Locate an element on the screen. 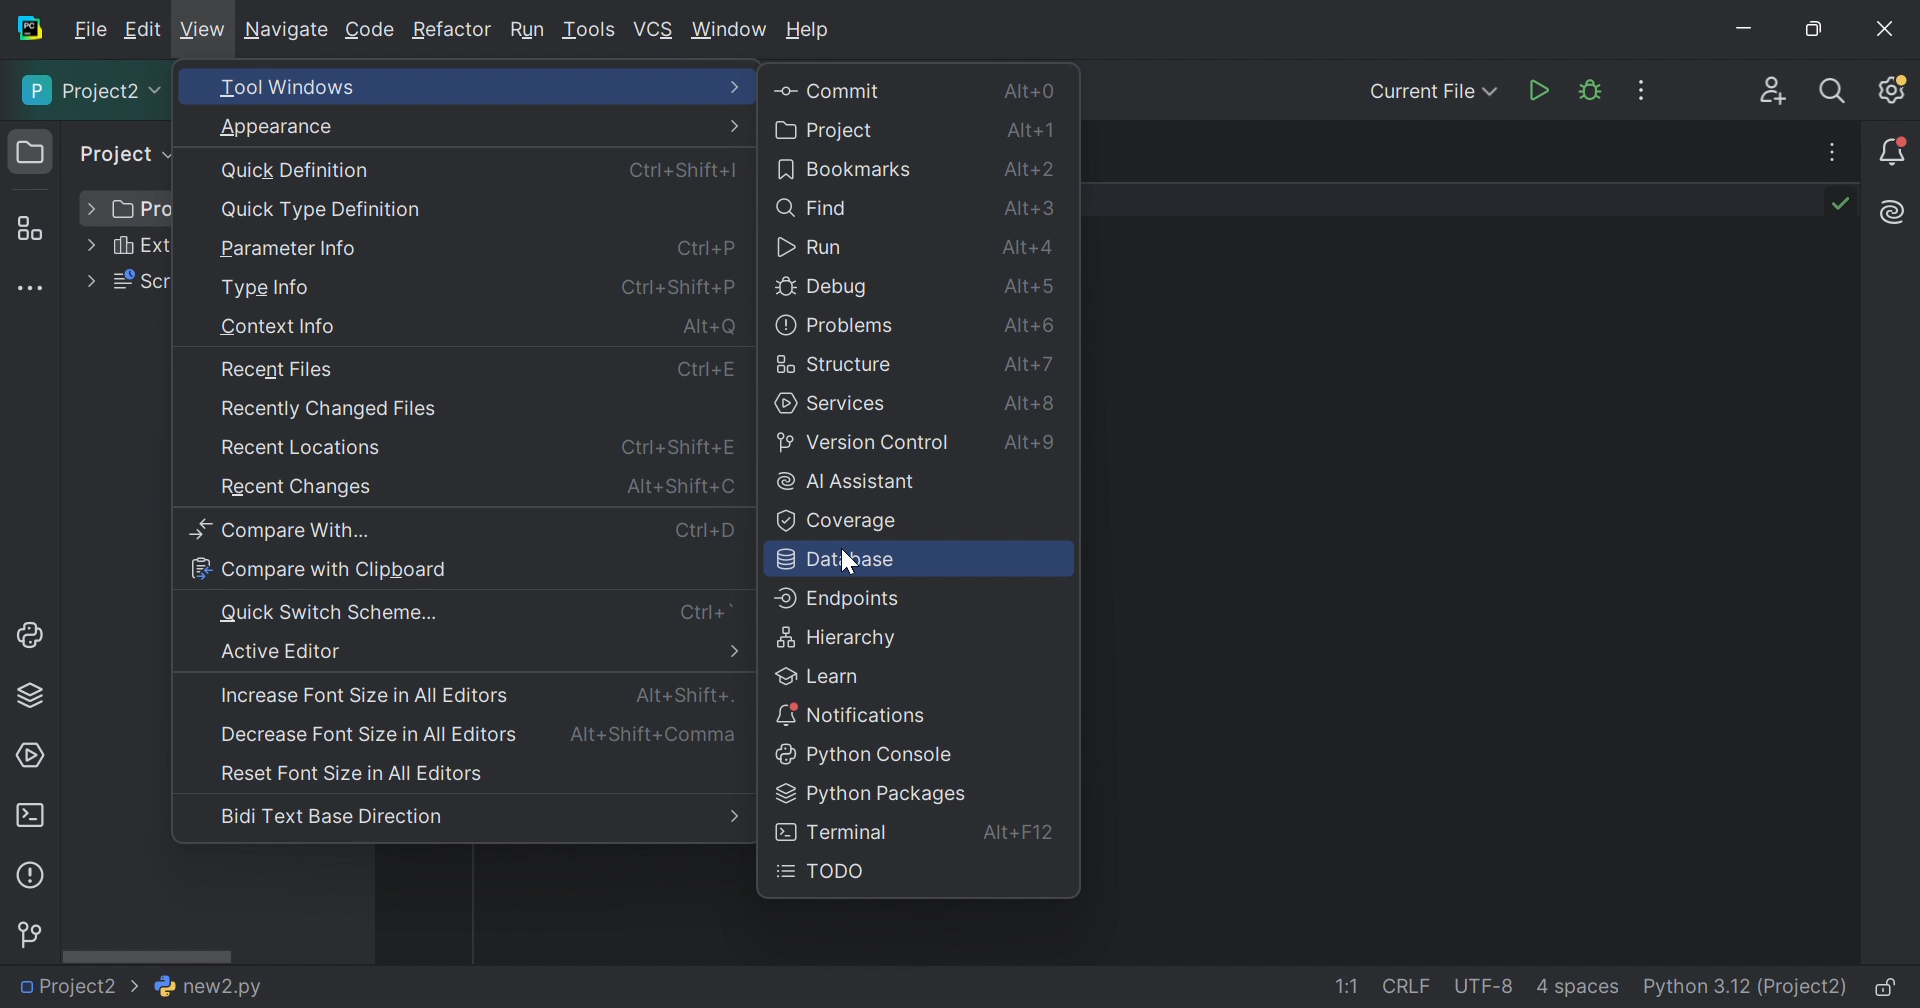 This screenshot has width=1920, height=1008. Debud is located at coordinates (1590, 93).